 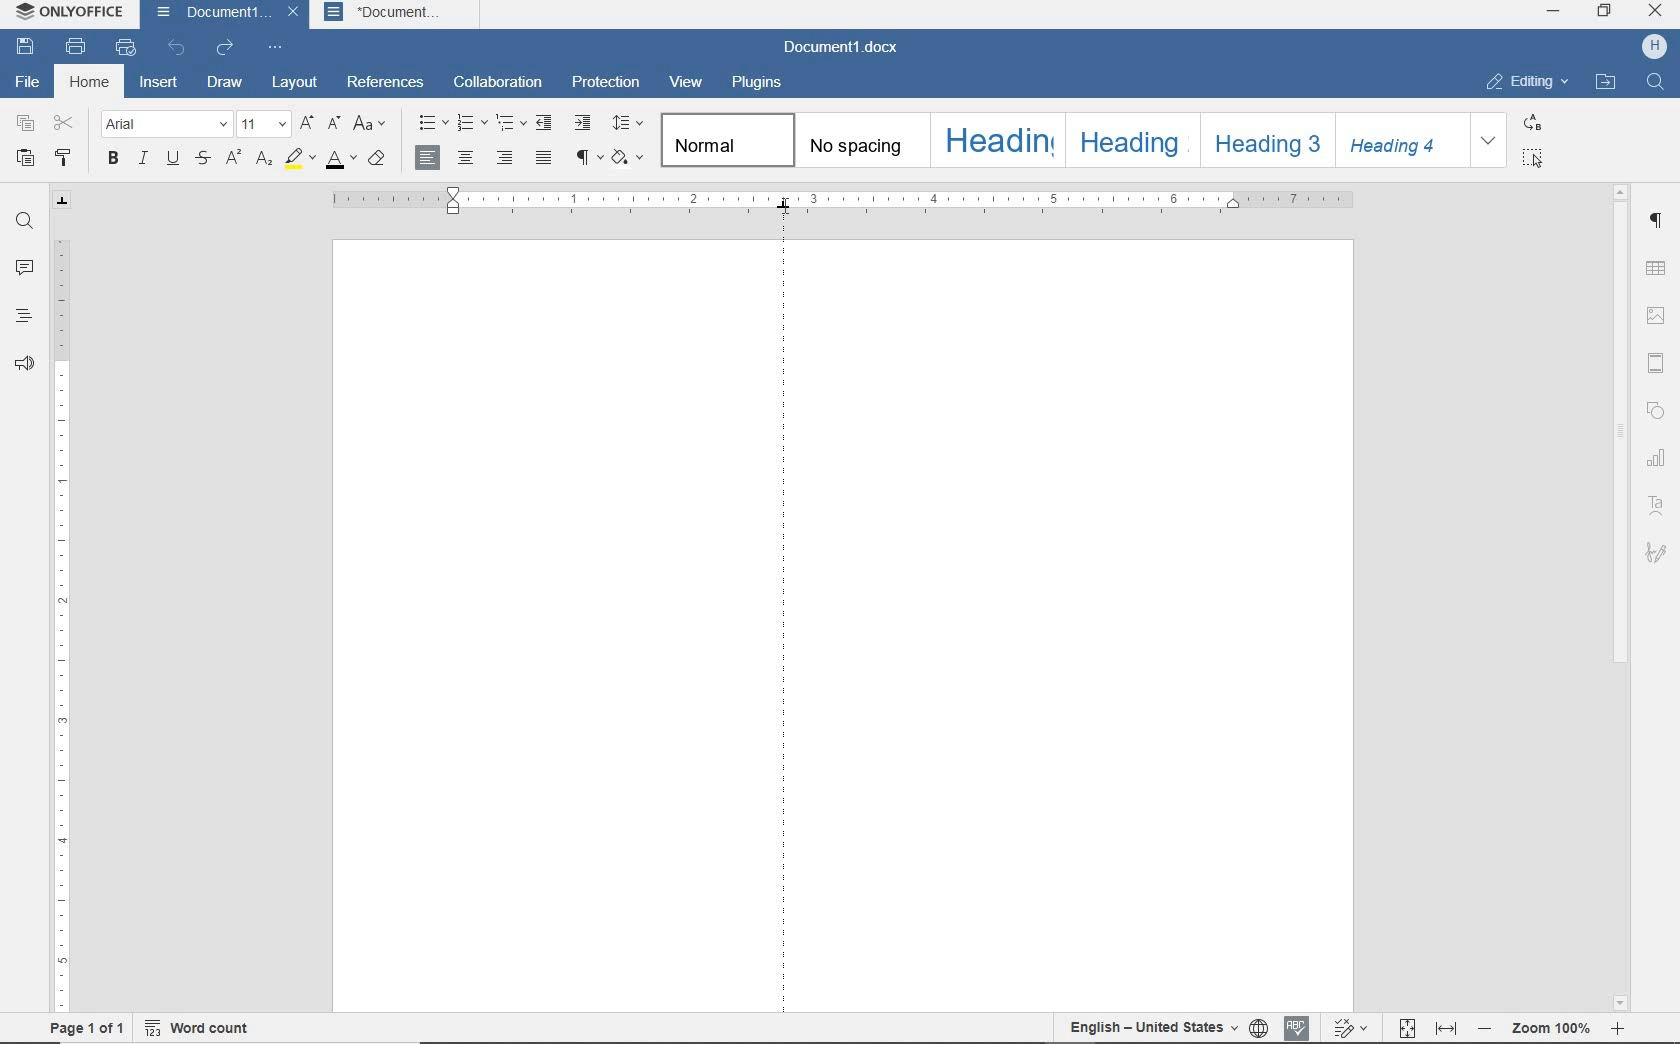 What do you see at coordinates (22, 315) in the screenshot?
I see `HEADINGS` at bounding box center [22, 315].